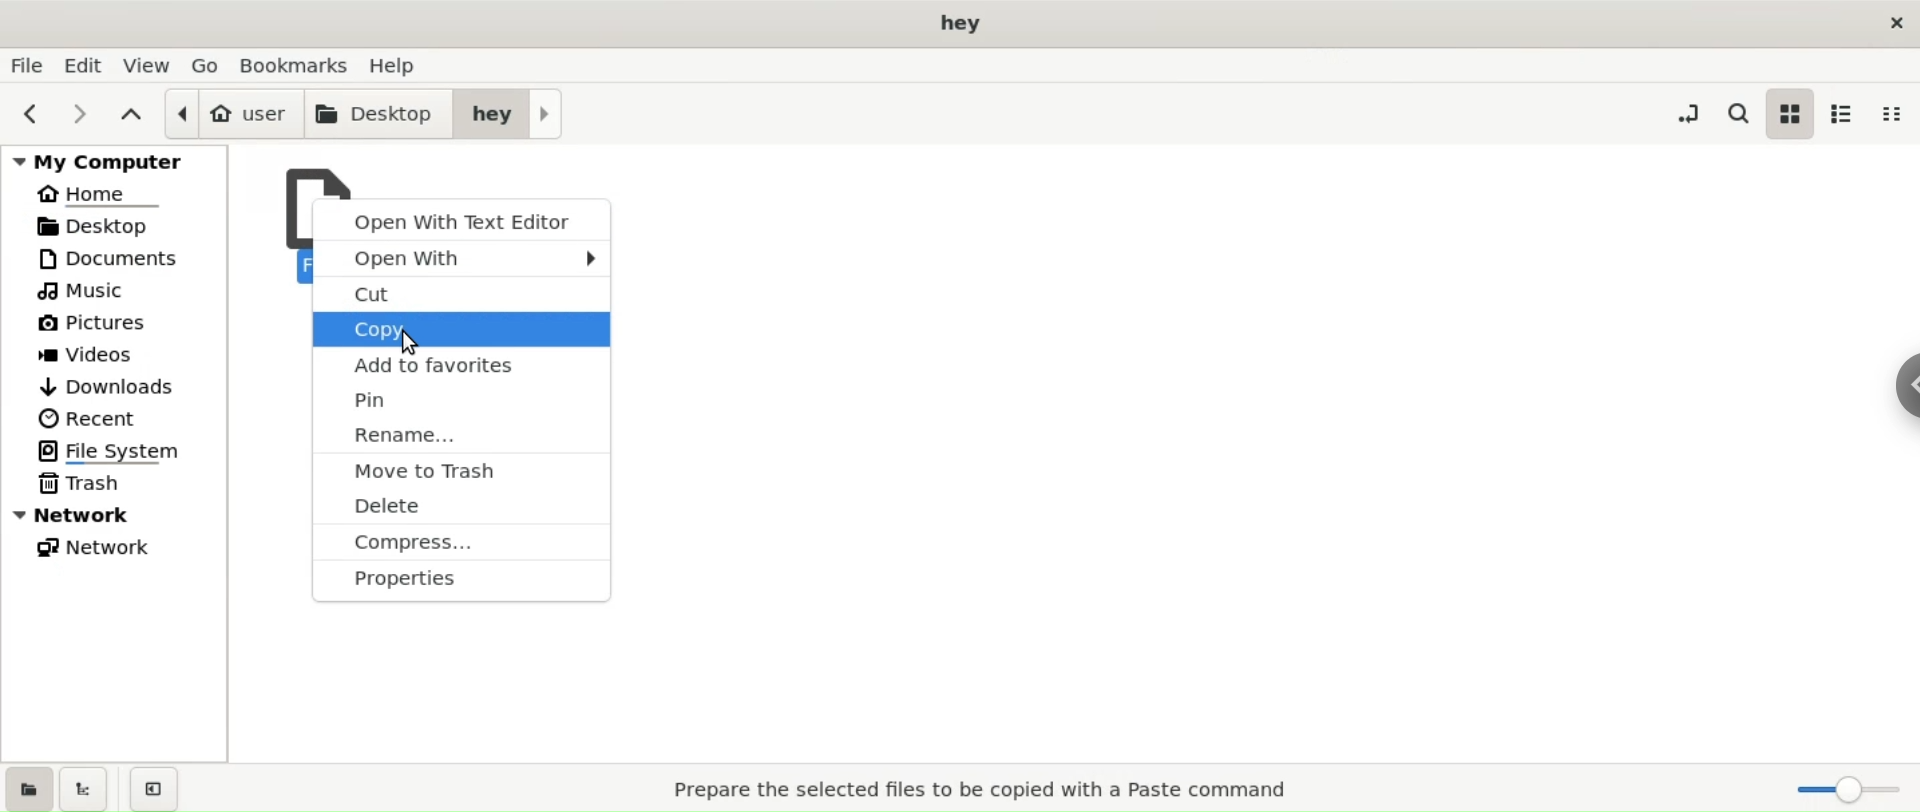 The height and width of the screenshot is (812, 1920). I want to click on my computer, so click(115, 162).